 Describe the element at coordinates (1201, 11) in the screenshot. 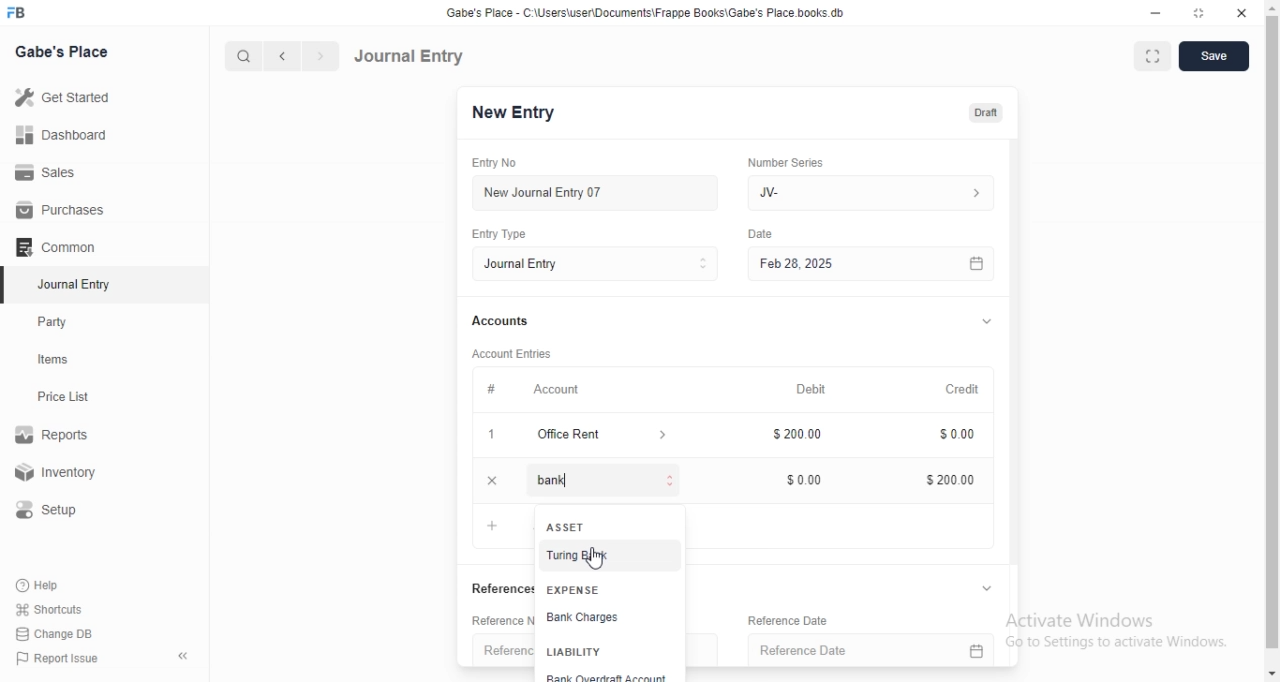

I see `restore` at that location.